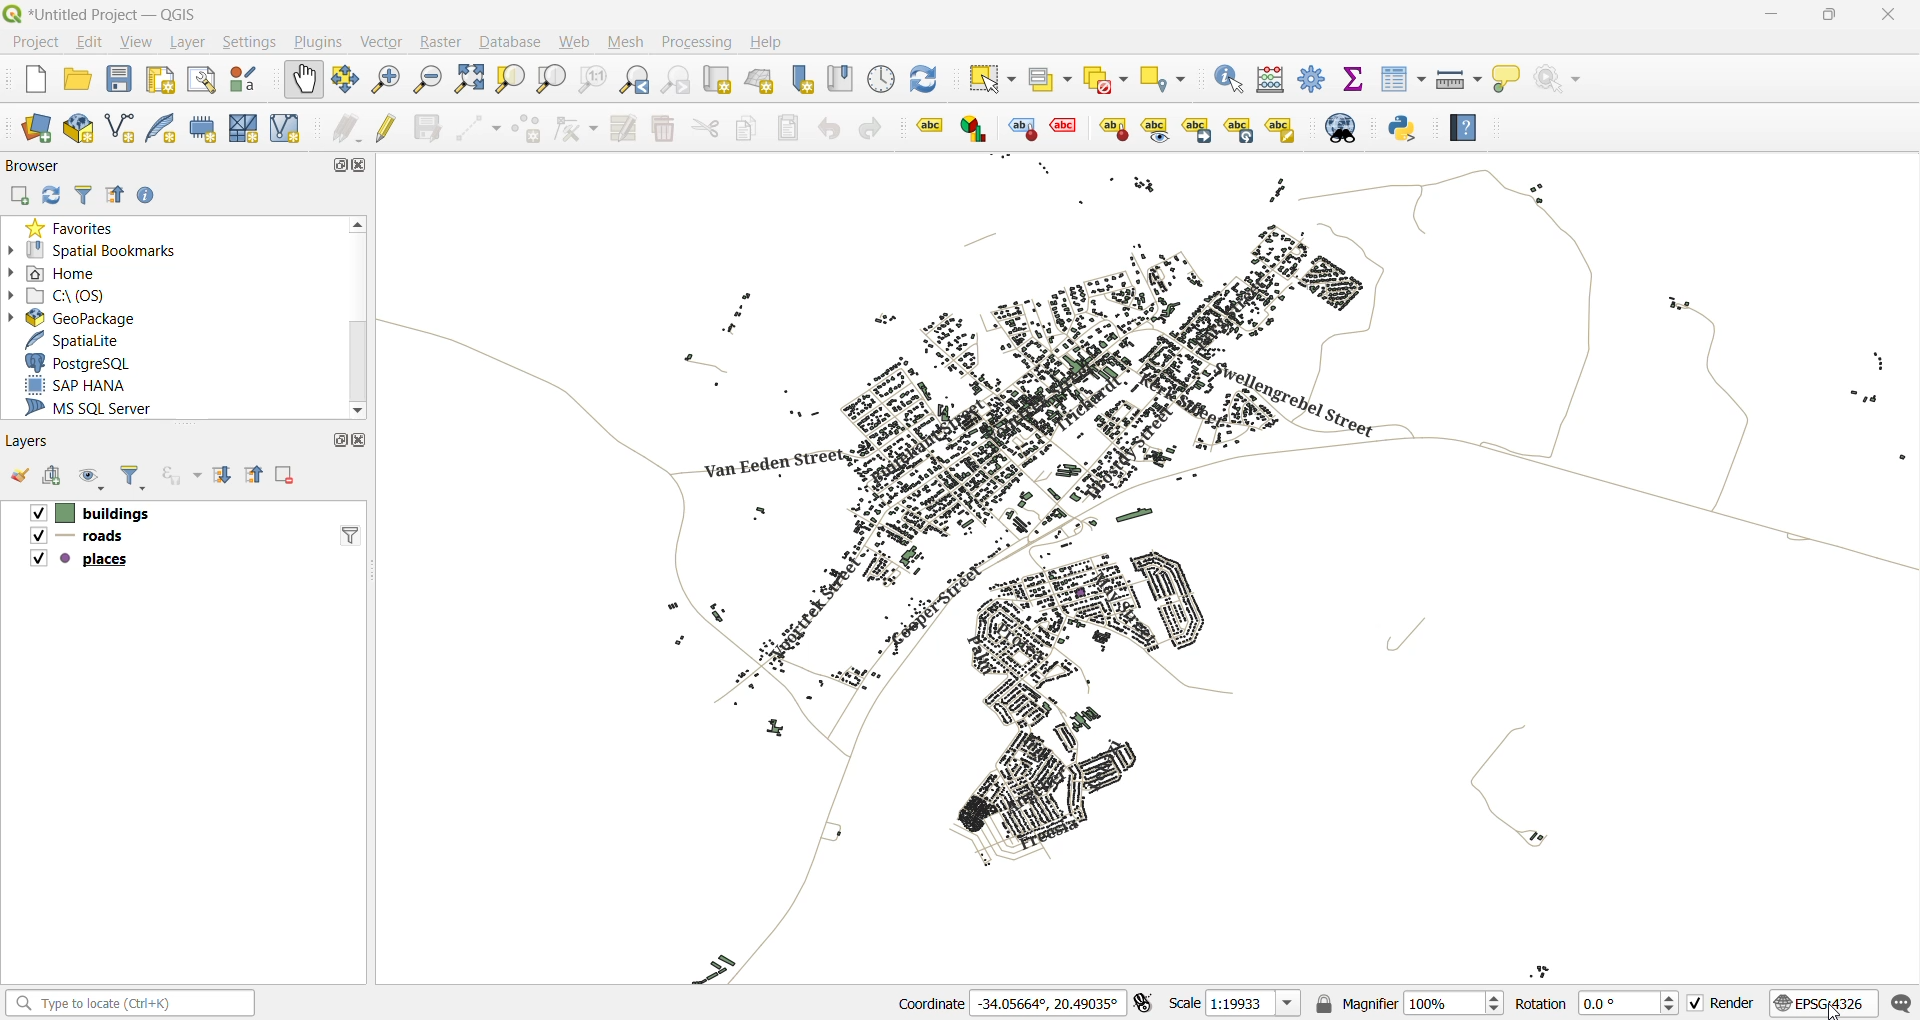 Image resolution: width=1920 pixels, height=1020 pixels. I want to click on metasearch, so click(1343, 128).